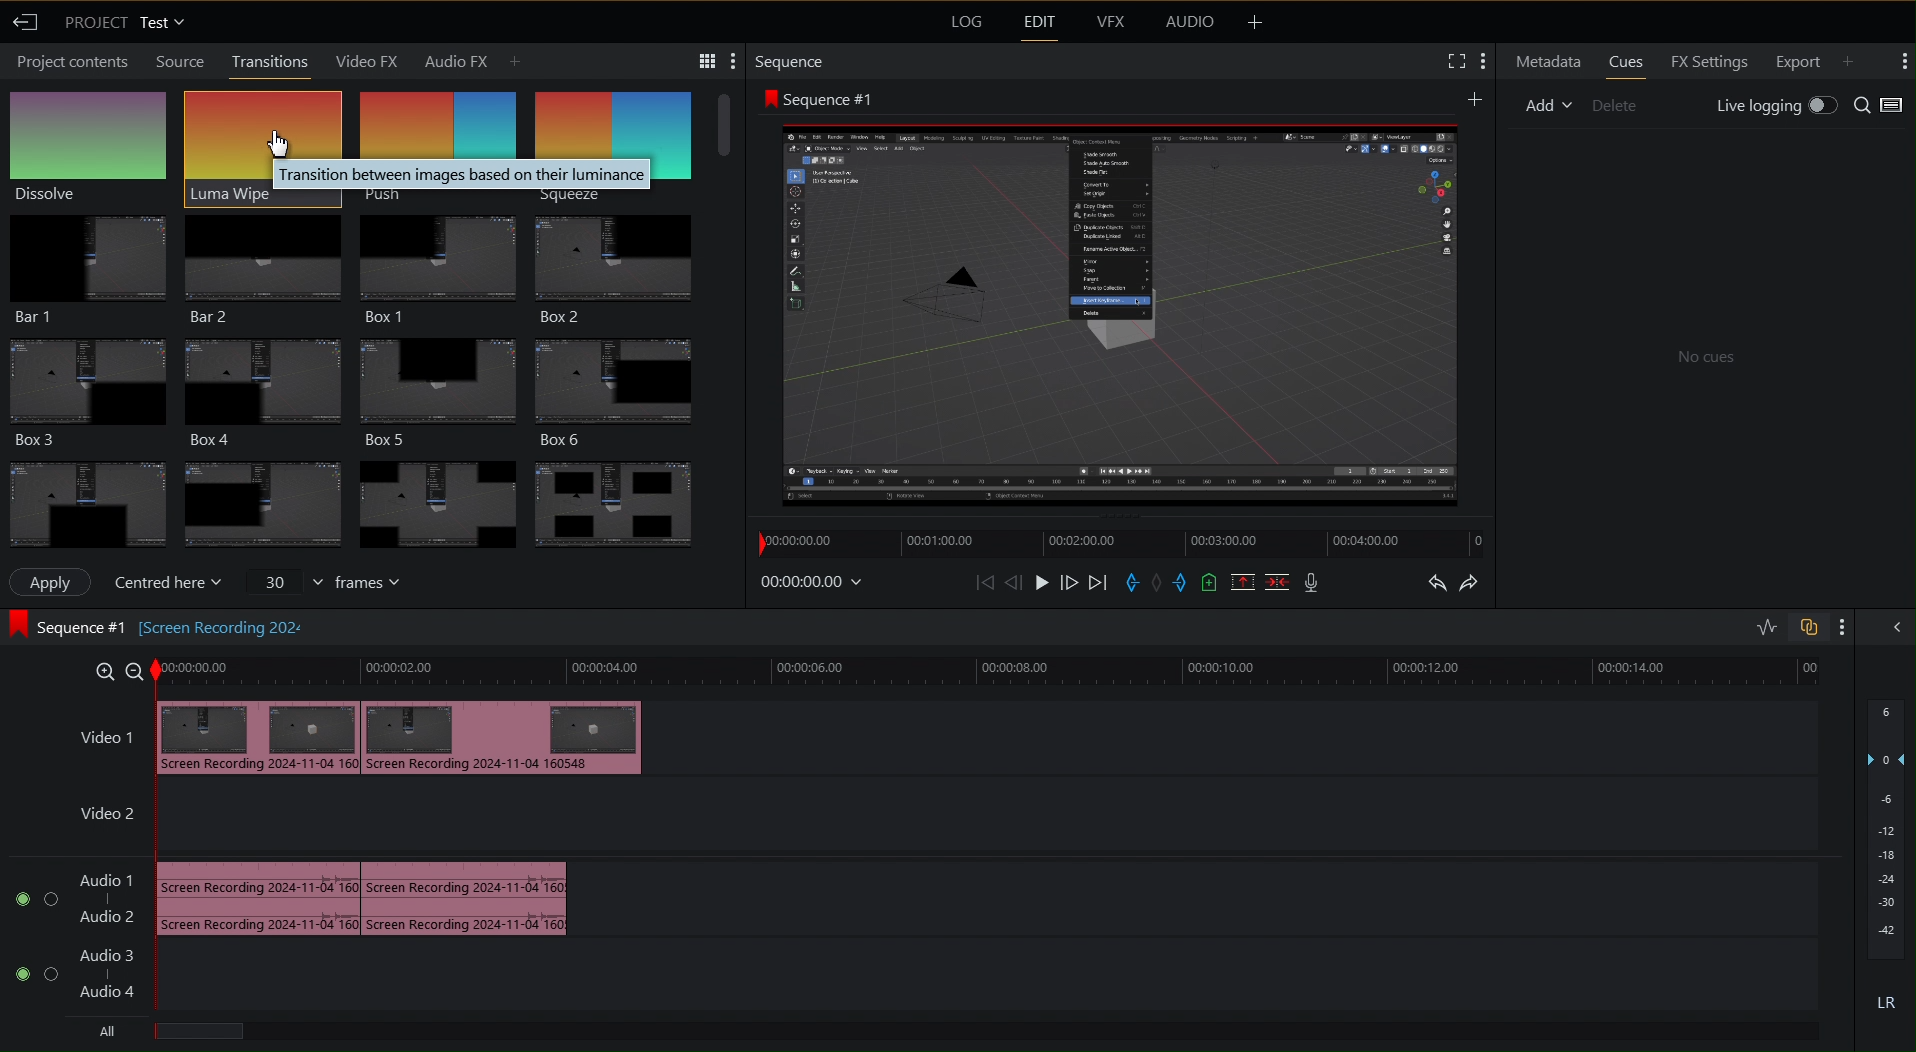  What do you see at coordinates (127, 24) in the screenshot?
I see `Project Test` at bounding box center [127, 24].